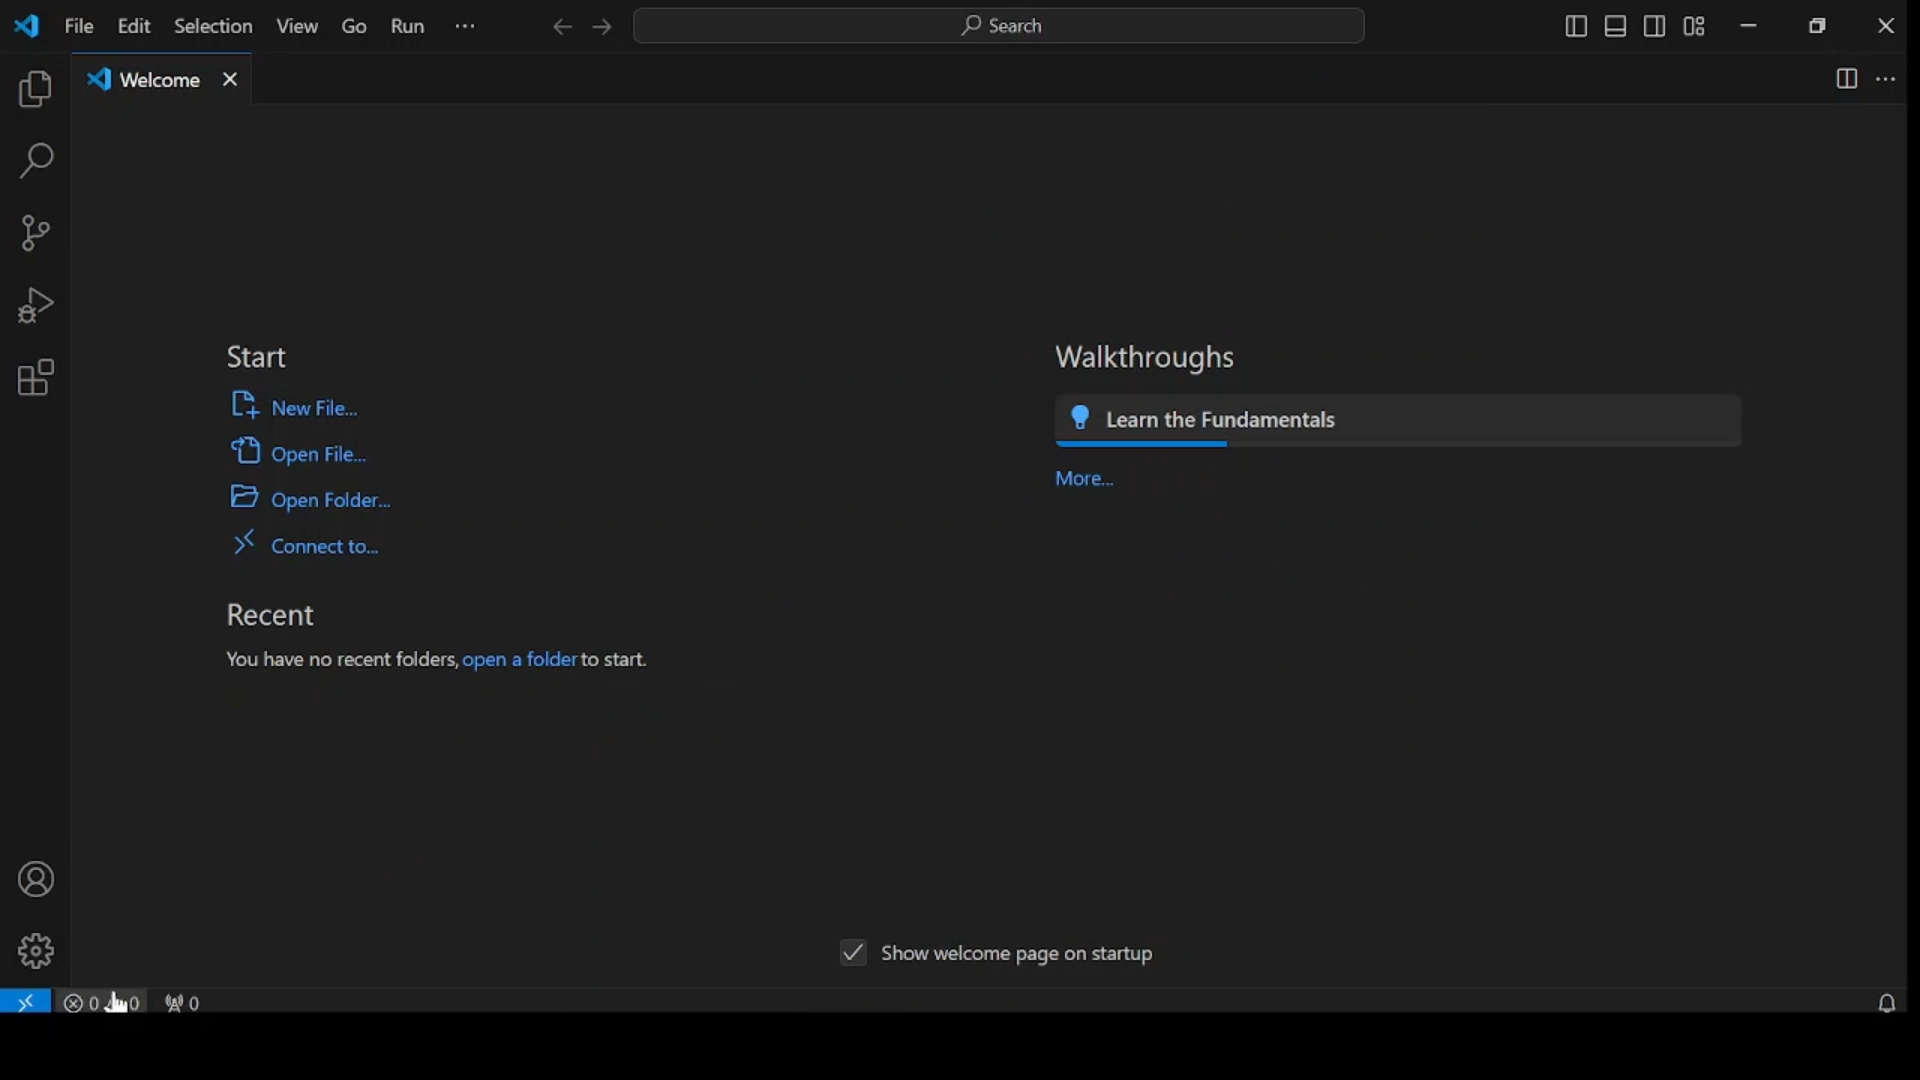  Describe the element at coordinates (1821, 26) in the screenshot. I see `restore down` at that location.